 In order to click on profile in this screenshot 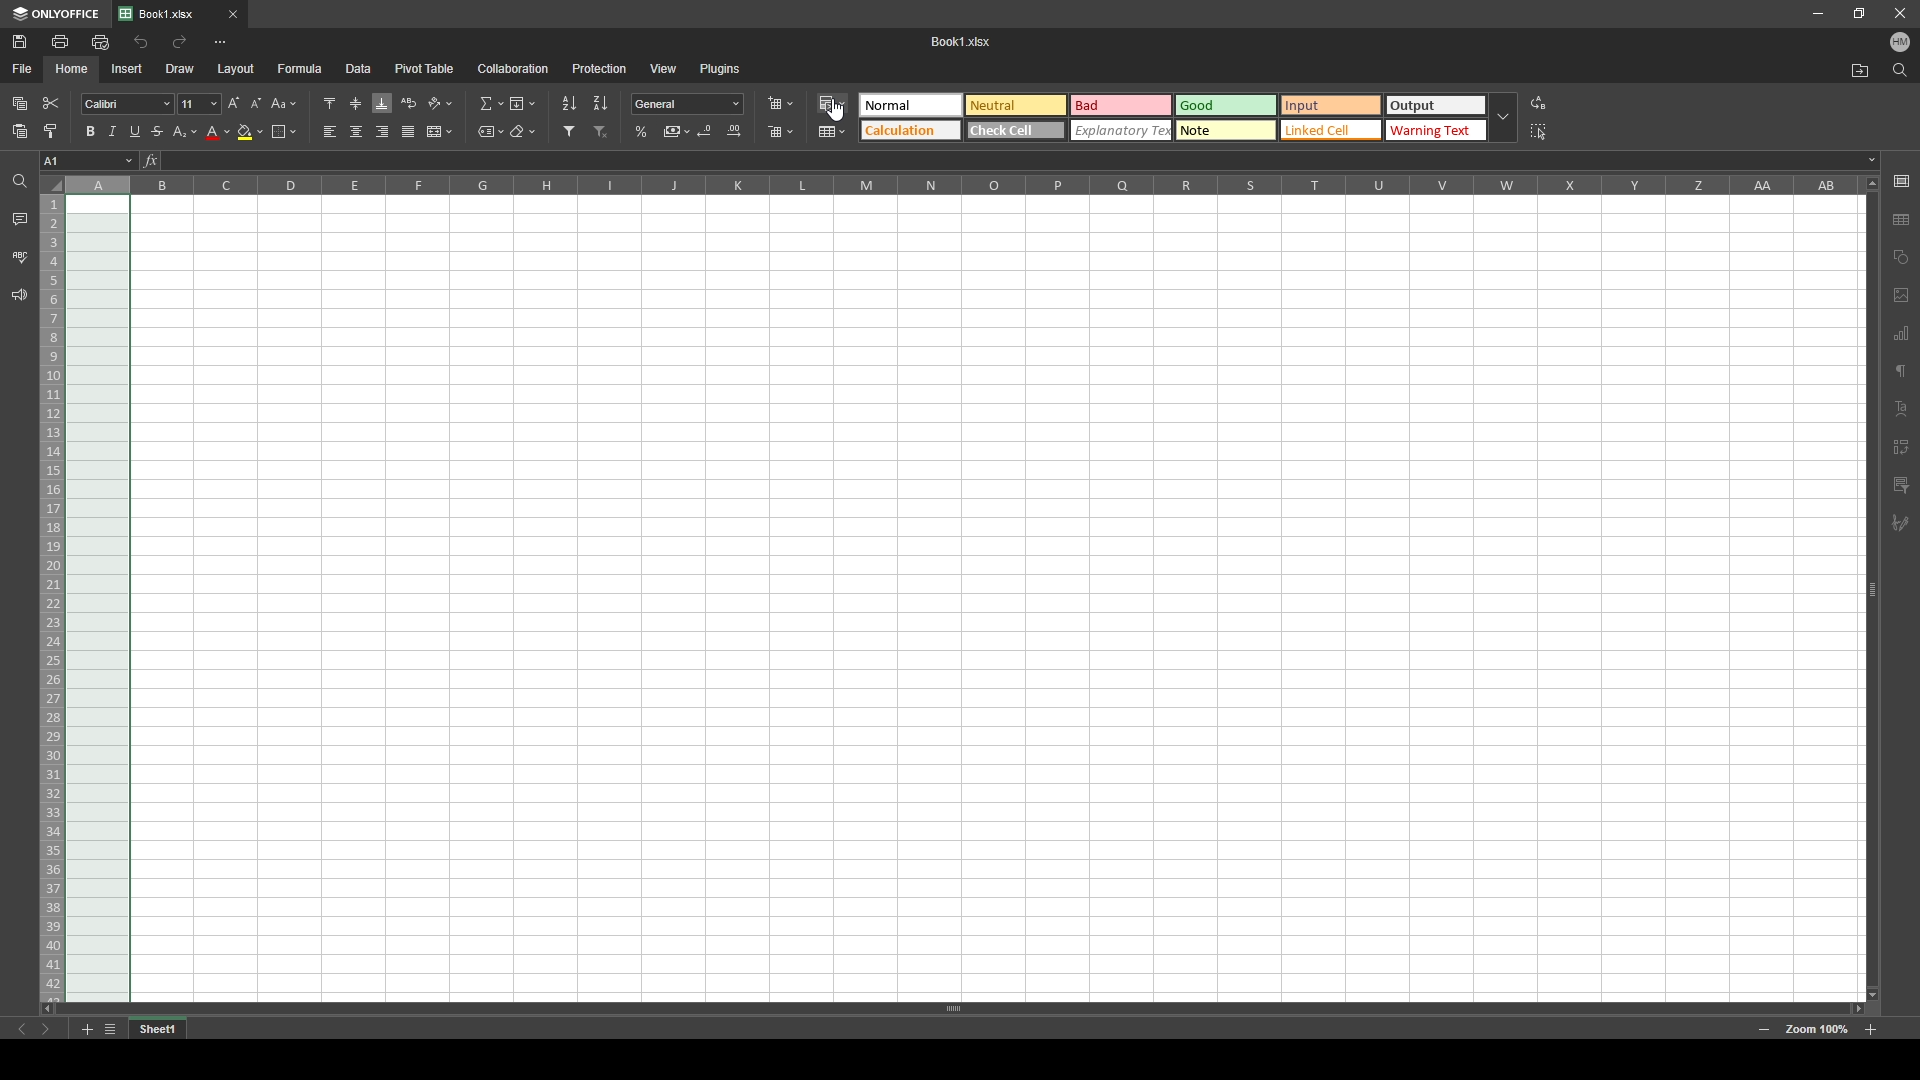, I will do `click(1900, 43)`.